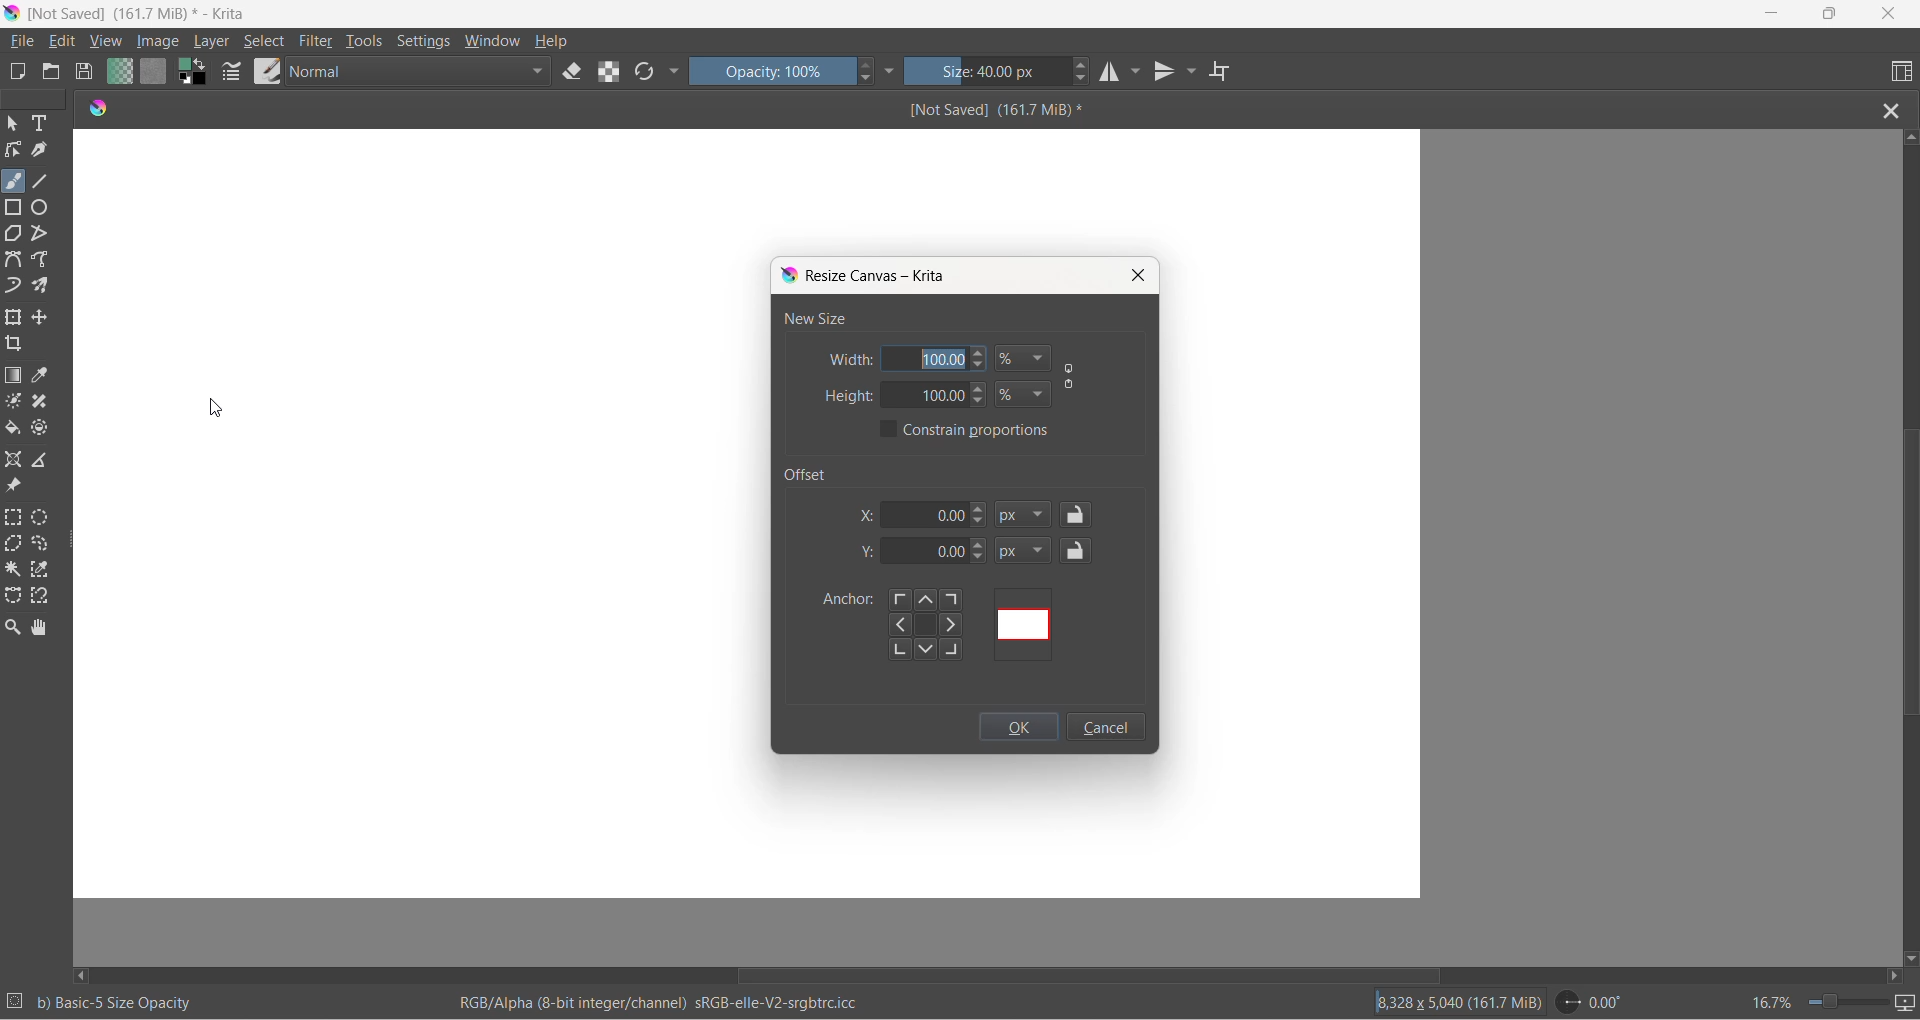 The width and height of the screenshot is (1920, 1020). Describe the element at coordinates (421, 74) in the screenshot. I see `blenders mode` at that location.